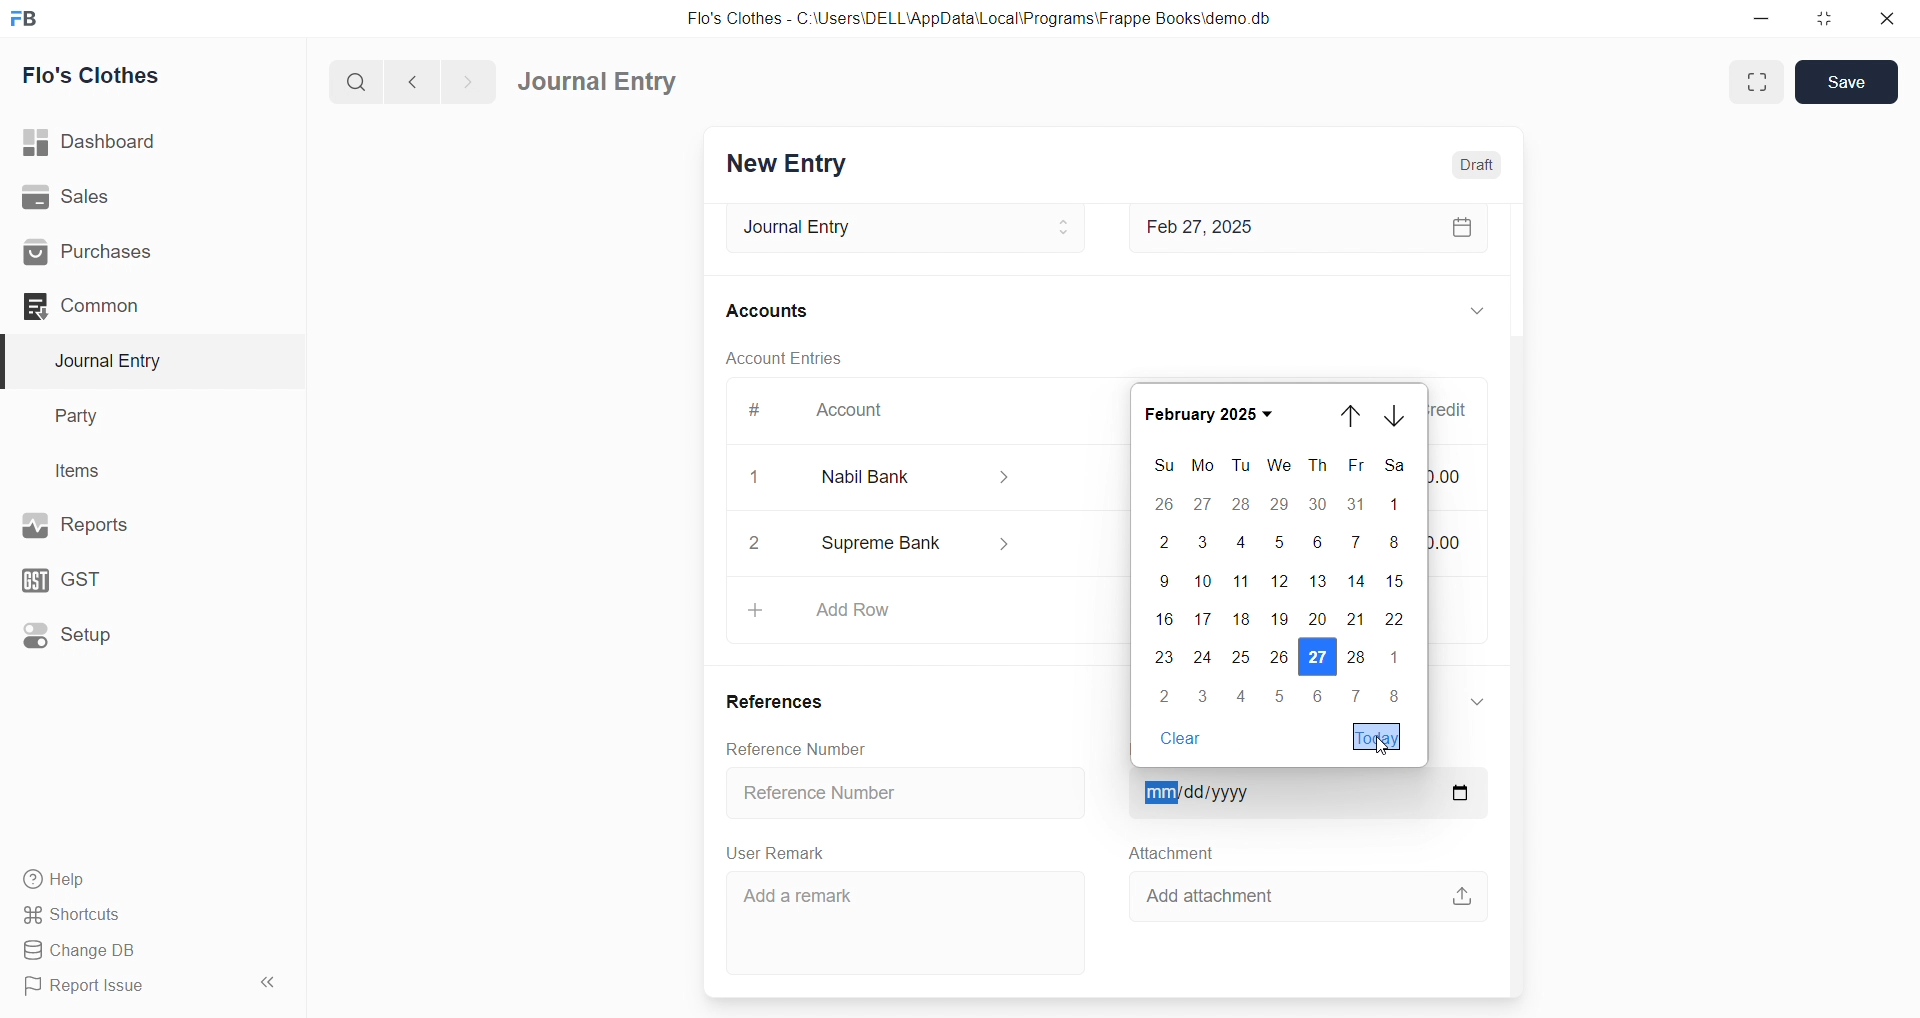  I want to click on minimize, so click(1758, 17).